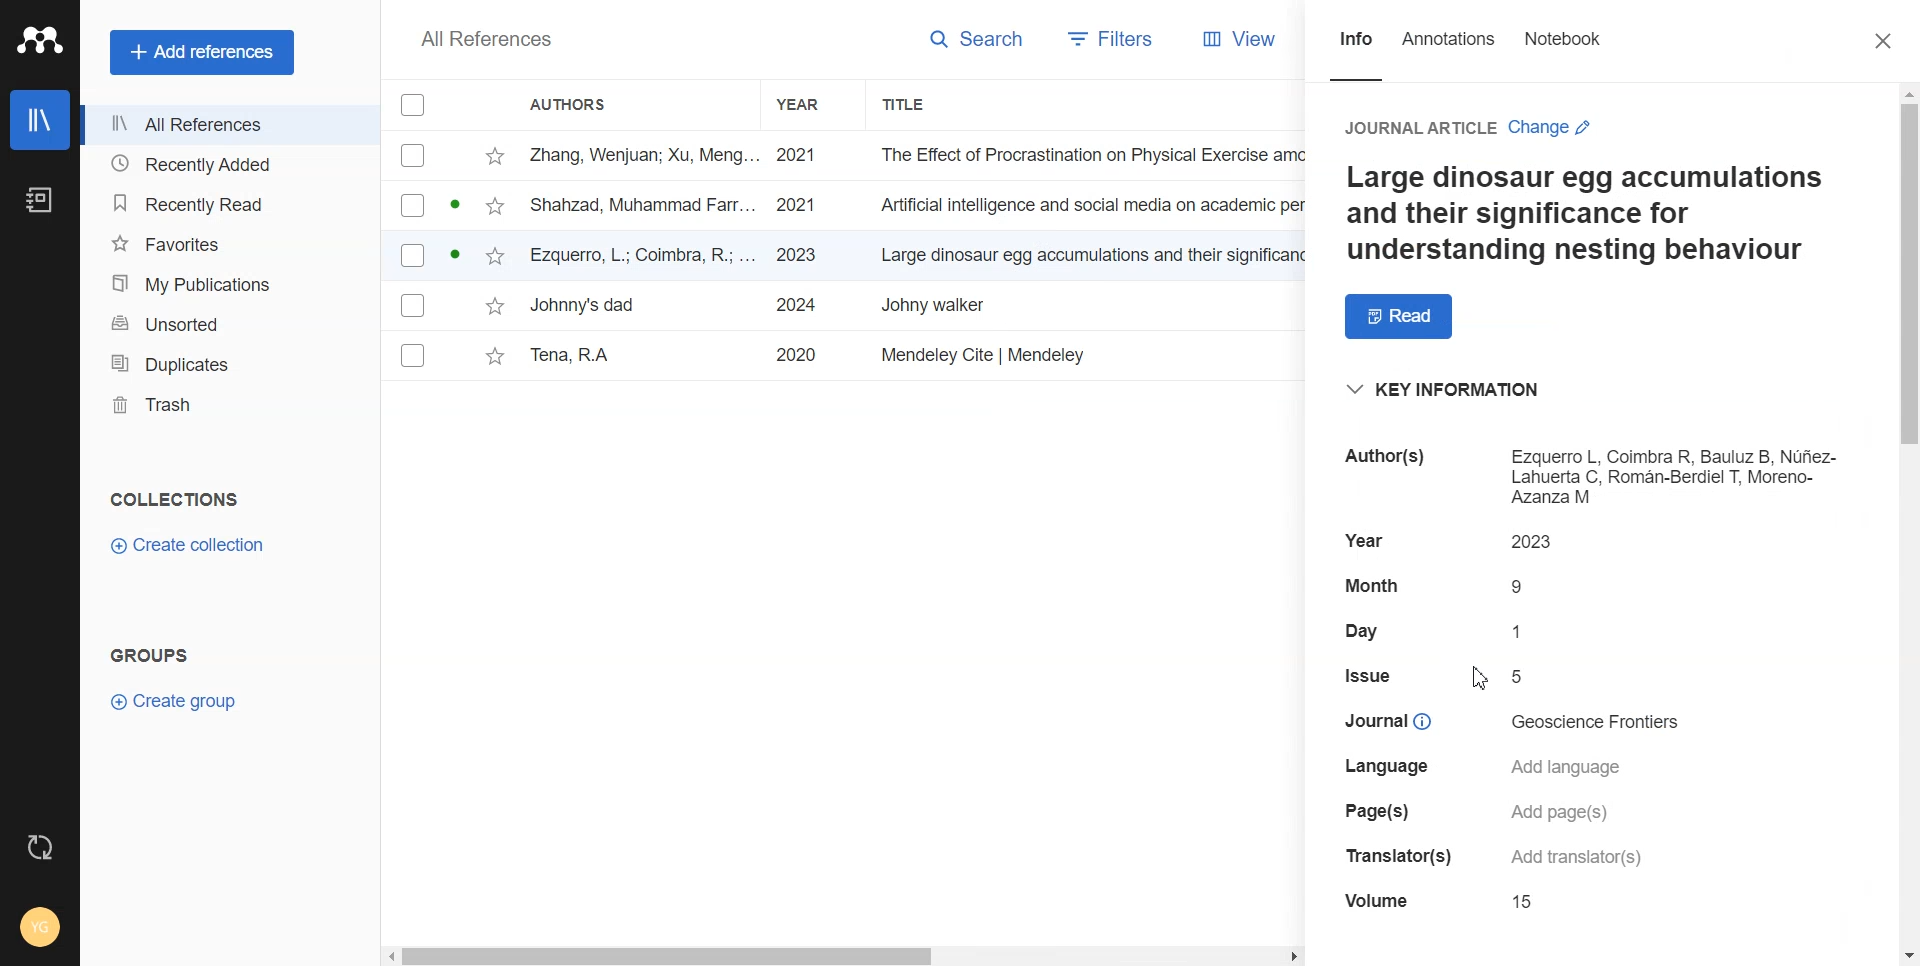  I want to click on Search , so click(976, 38).